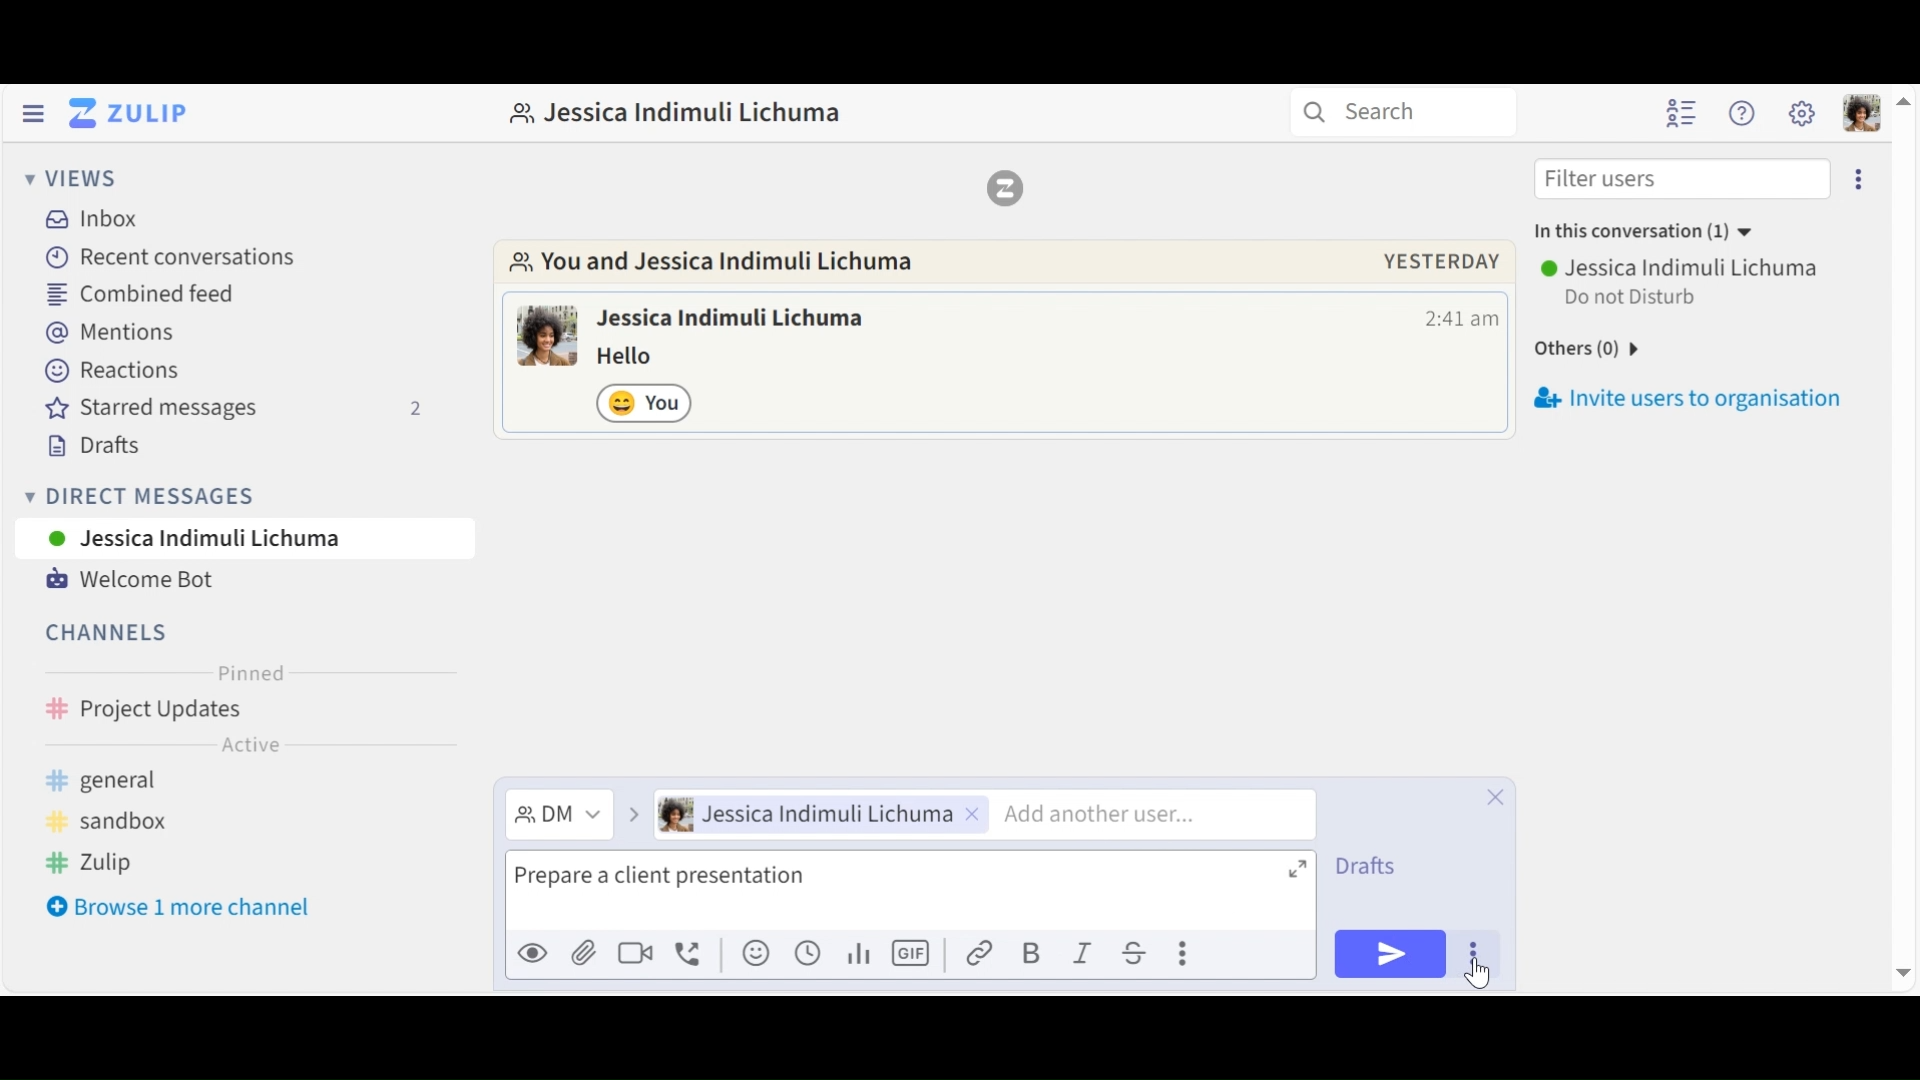 This screenshot has height=1080, width=1920. What do you see at coordinates (1383, 862) in the screenshot?
I see `Drafts` at bounding box center [1383, 862].